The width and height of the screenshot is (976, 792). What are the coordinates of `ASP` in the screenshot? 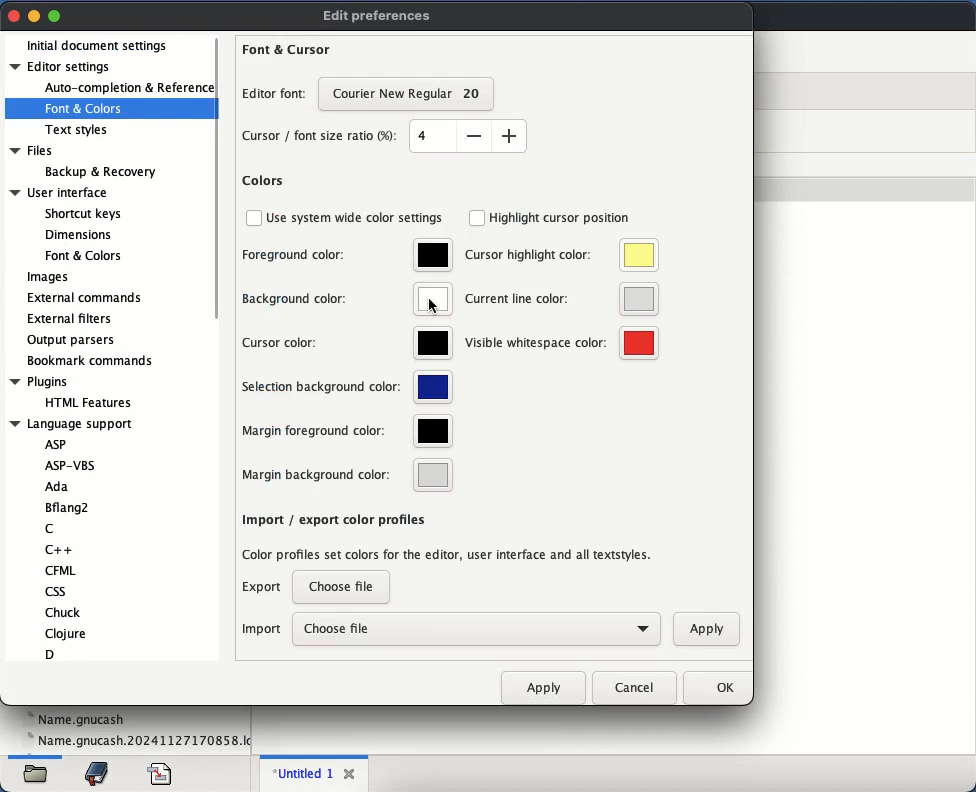 It's located at (57, 442).